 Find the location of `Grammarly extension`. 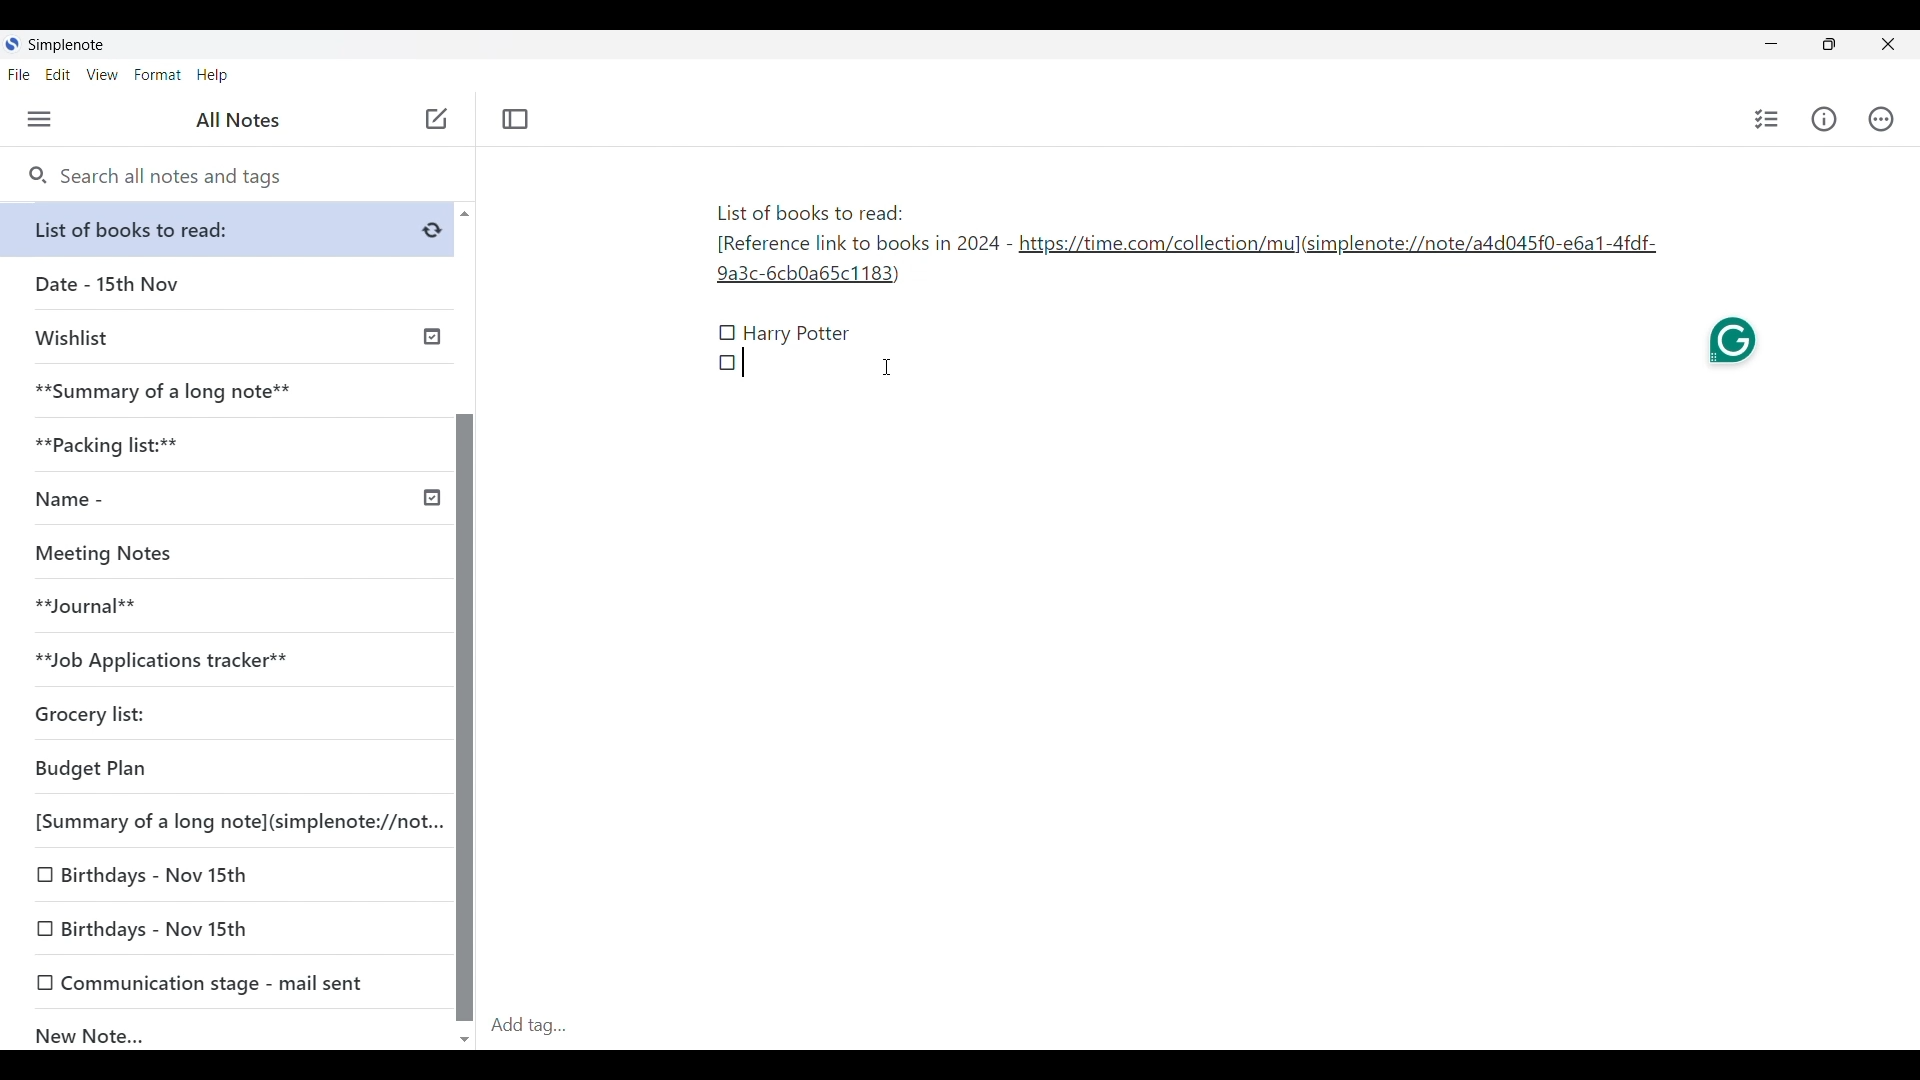

Grammarly extension is located at coordinates (1732, 344).